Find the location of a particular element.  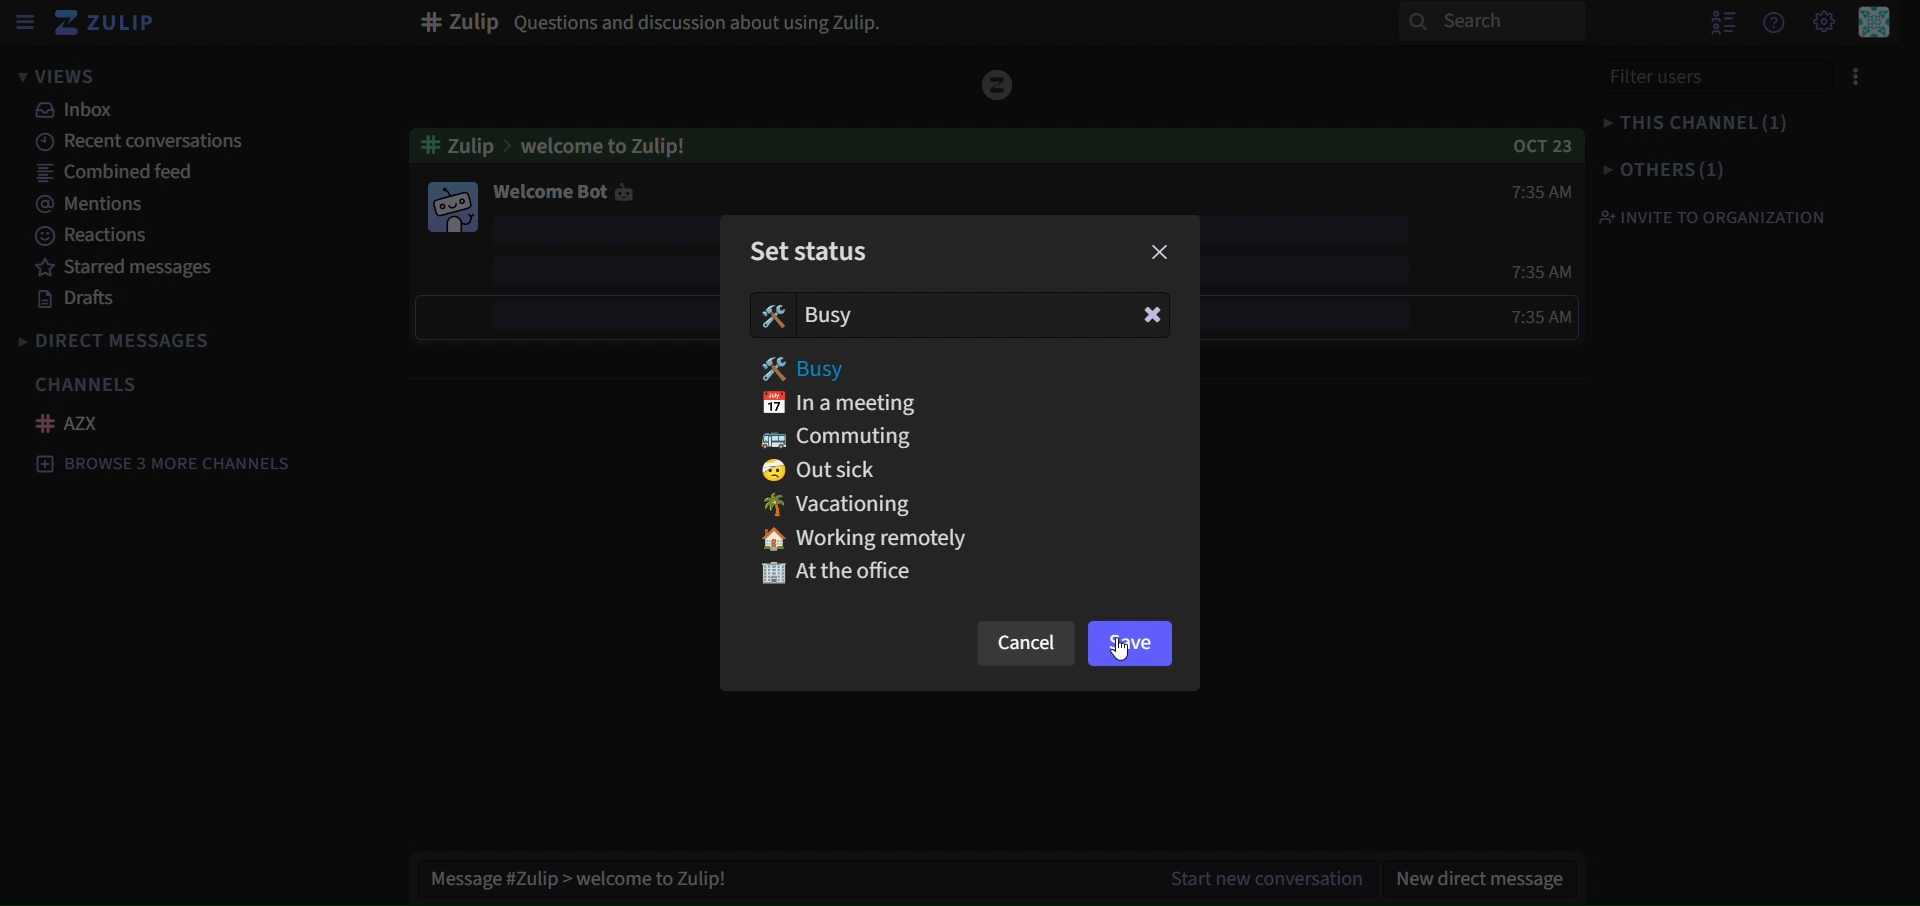

search is located at coordinates (1492, 22).